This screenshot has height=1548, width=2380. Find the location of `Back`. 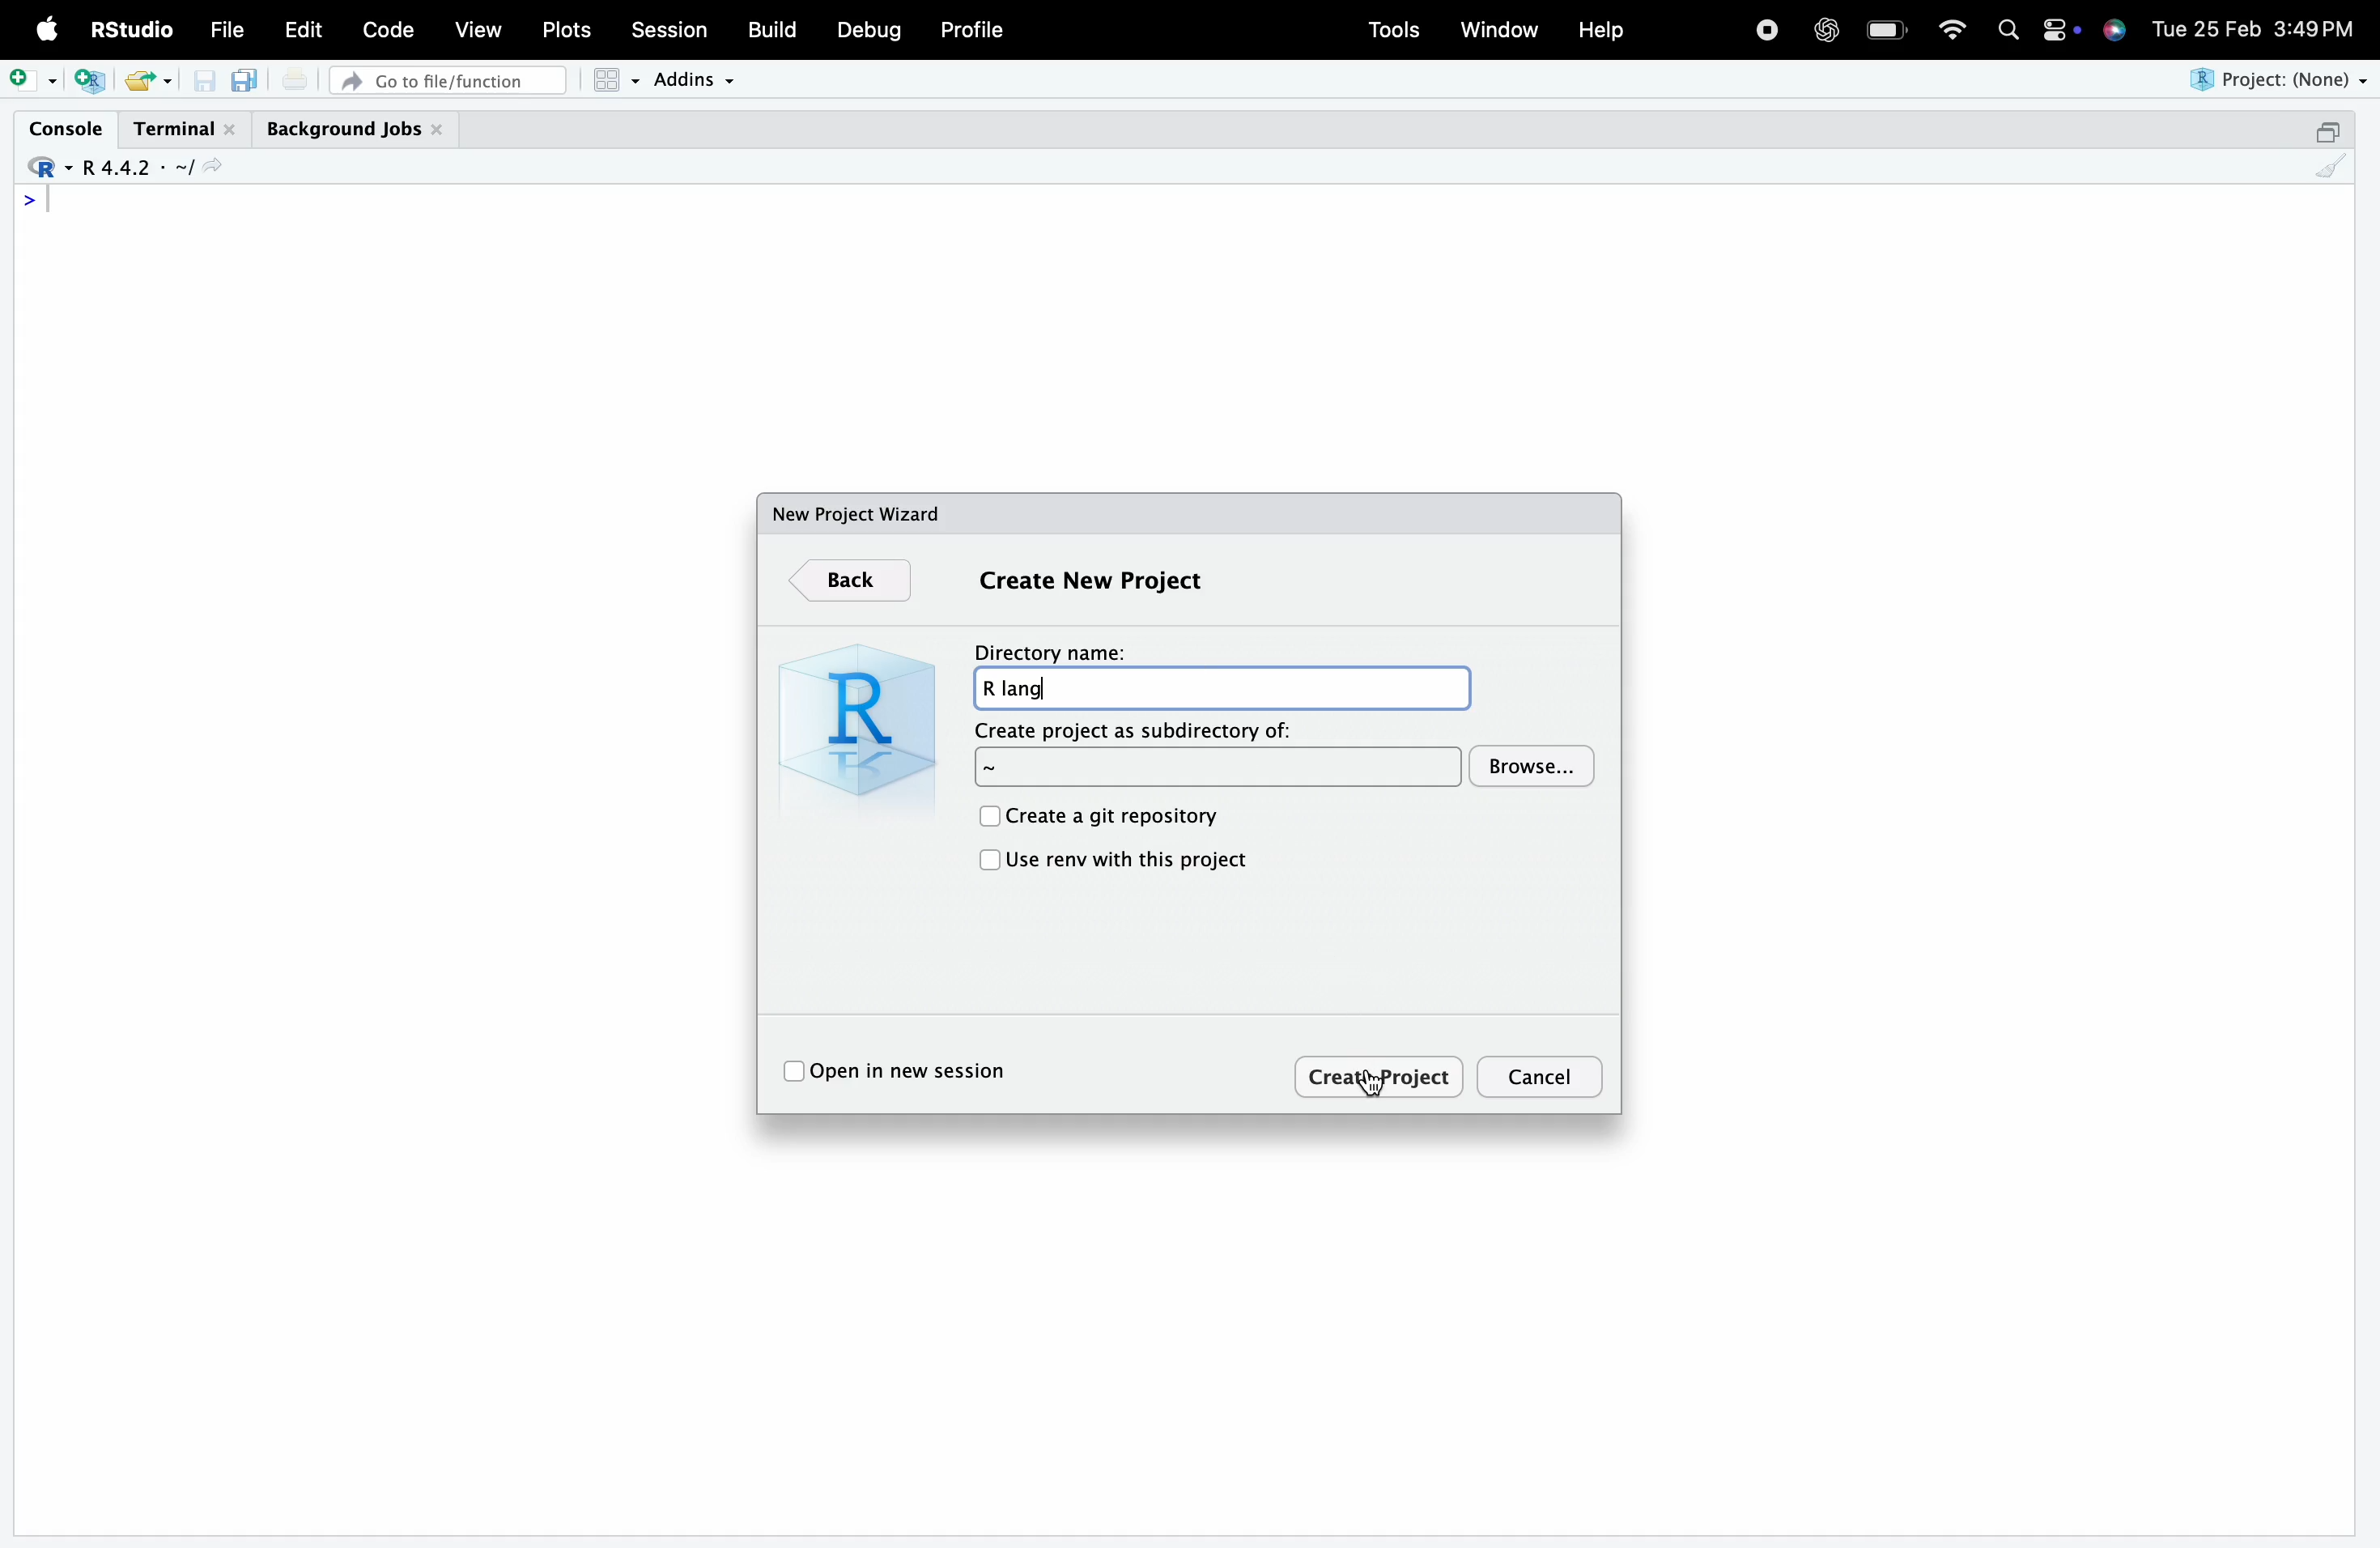

Back is located at coordinates (850, 582).